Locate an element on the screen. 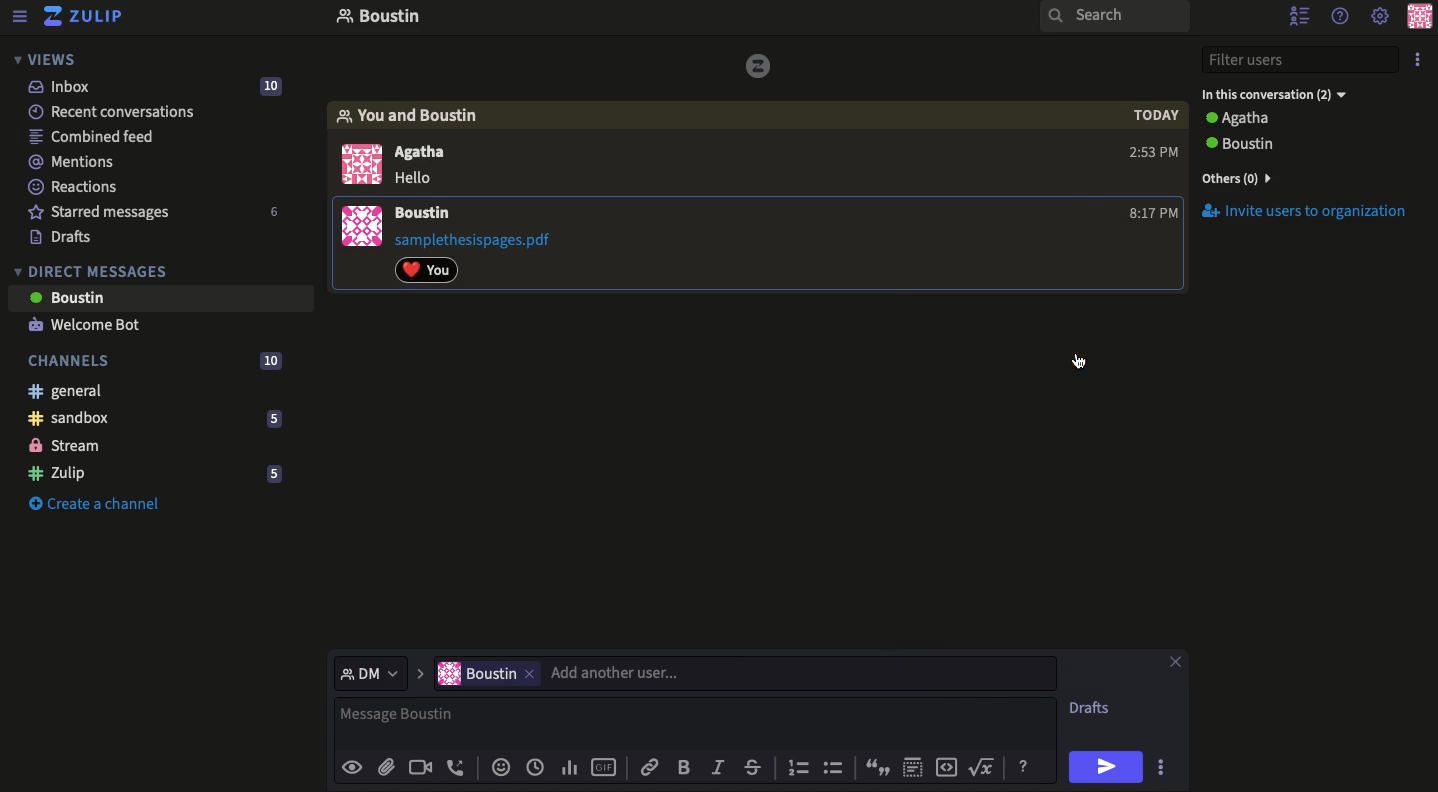 This screenshot has height=792, width=1438. In the conversation is located at coordinates (1276, 96).